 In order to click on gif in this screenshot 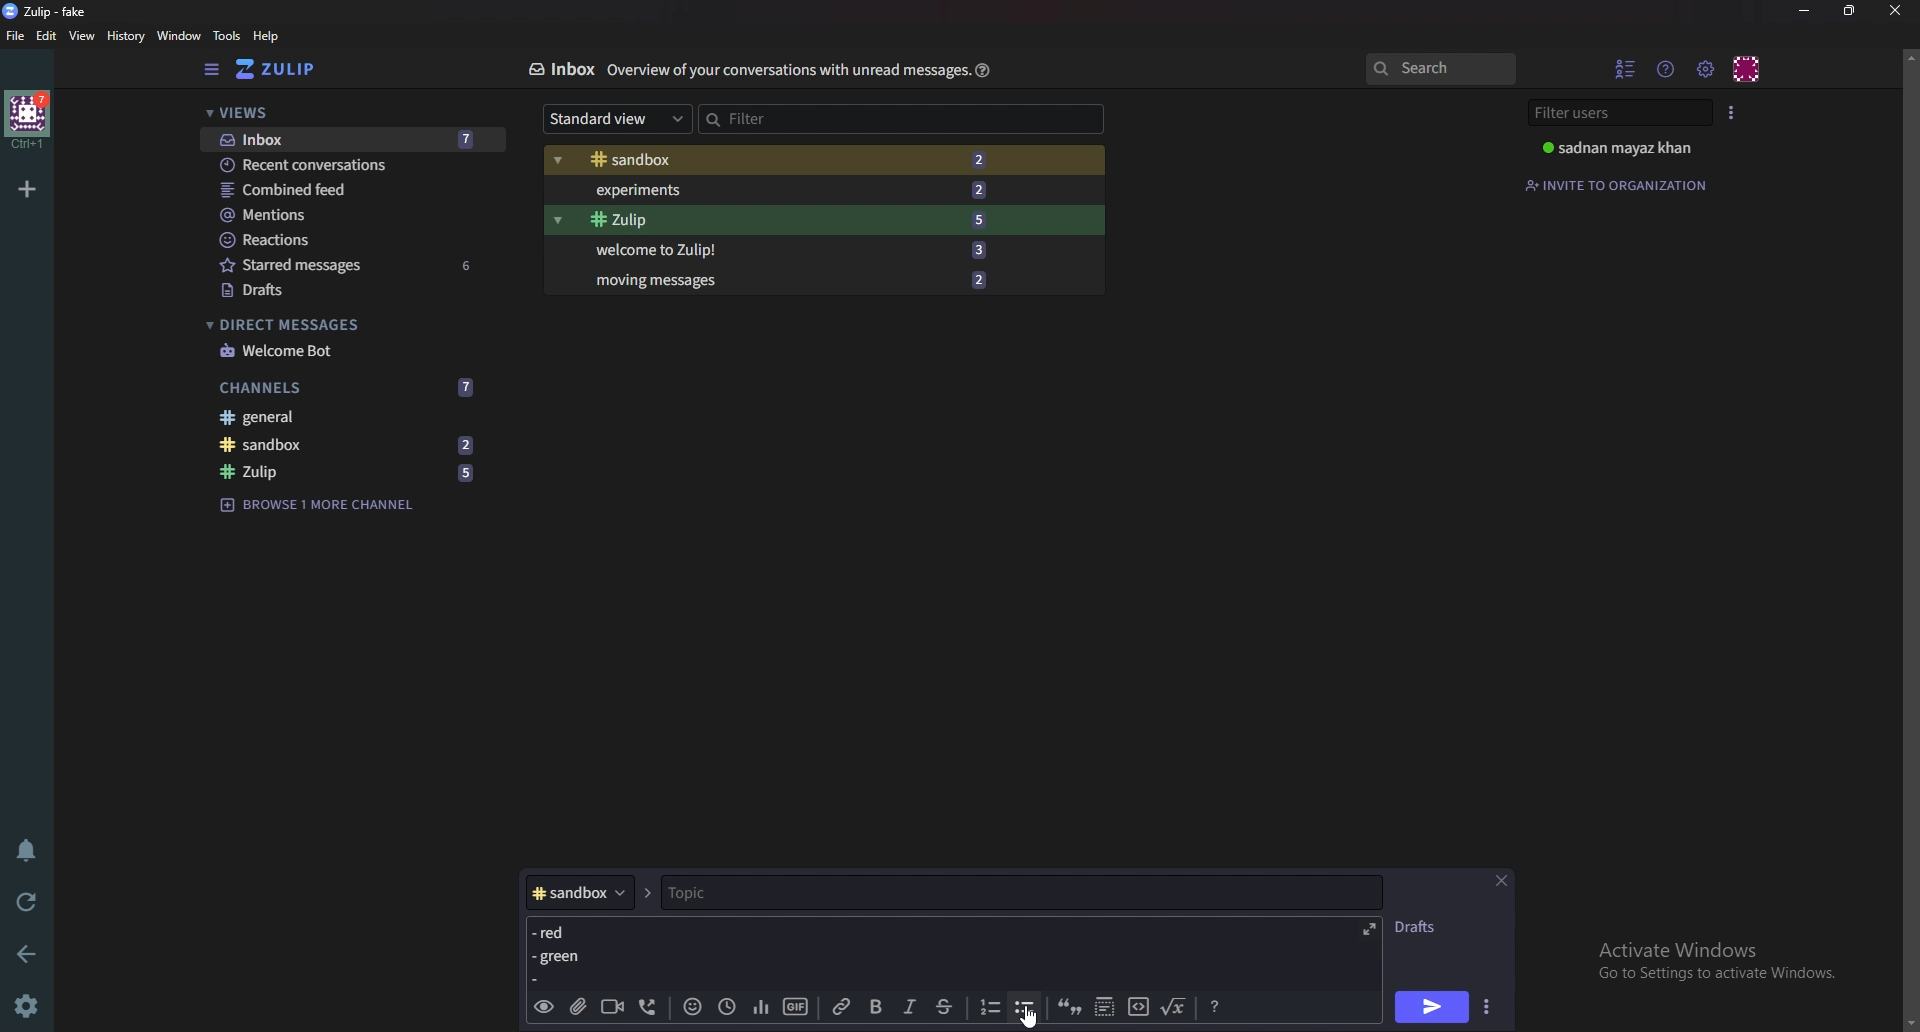, I will do `click(796, 1006)`.